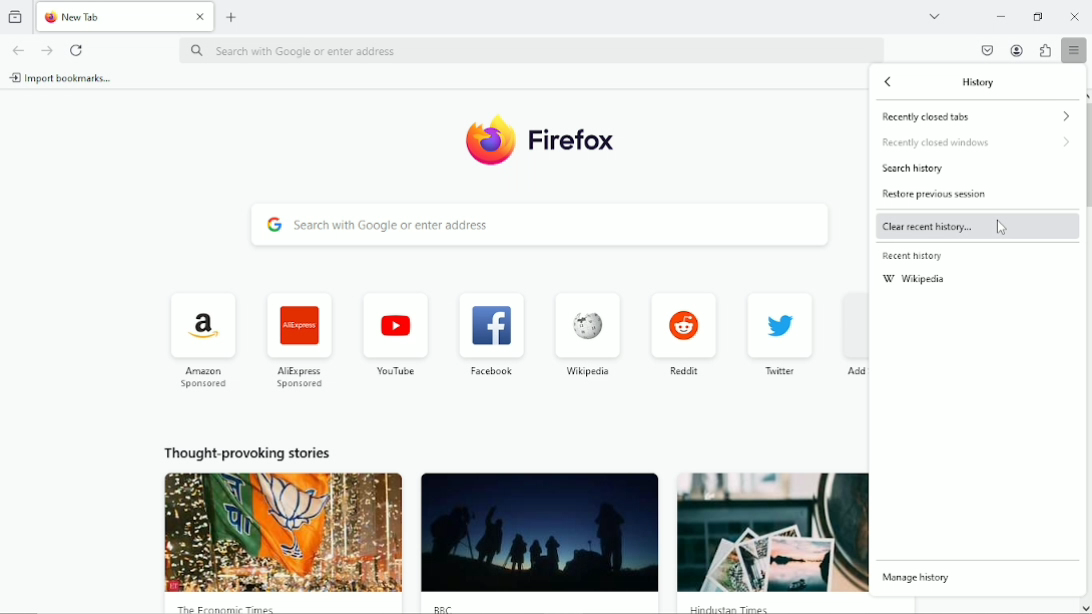 Image resolution: width=1092 pixels, height=614 pixels. I want to click on Wikipedia, so click(586, 331).